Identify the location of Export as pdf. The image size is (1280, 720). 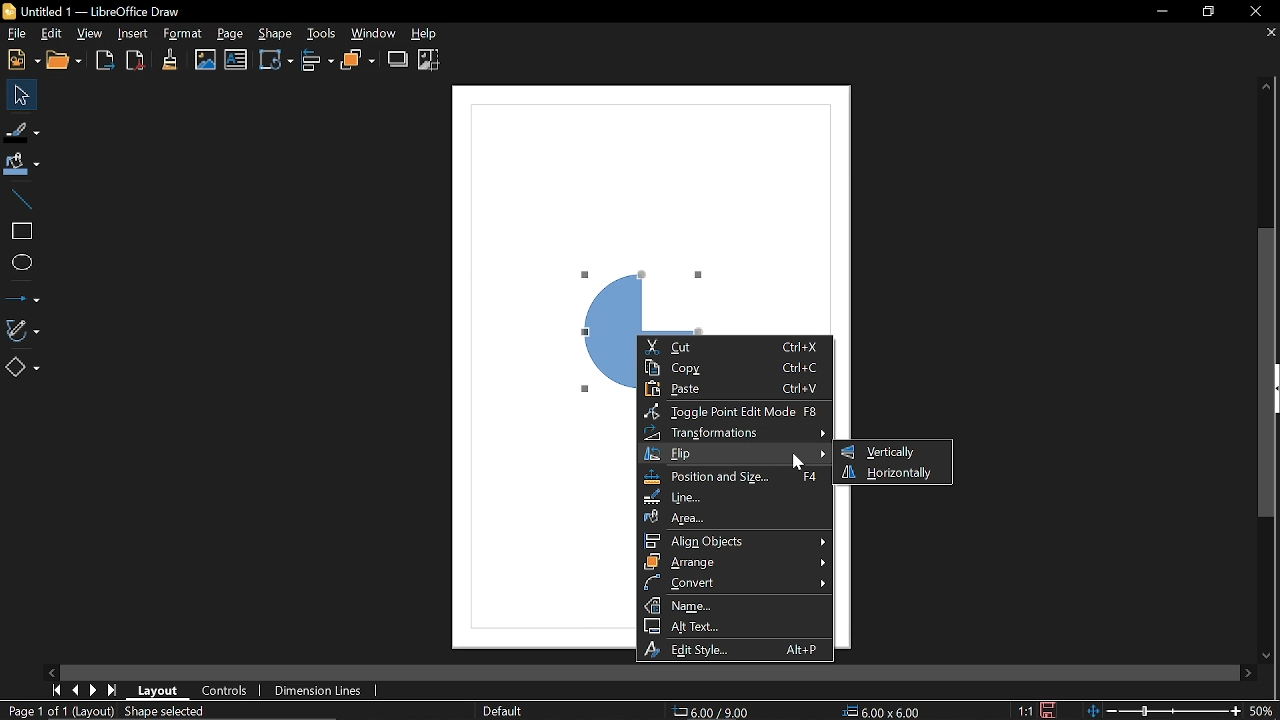
(134, 60).